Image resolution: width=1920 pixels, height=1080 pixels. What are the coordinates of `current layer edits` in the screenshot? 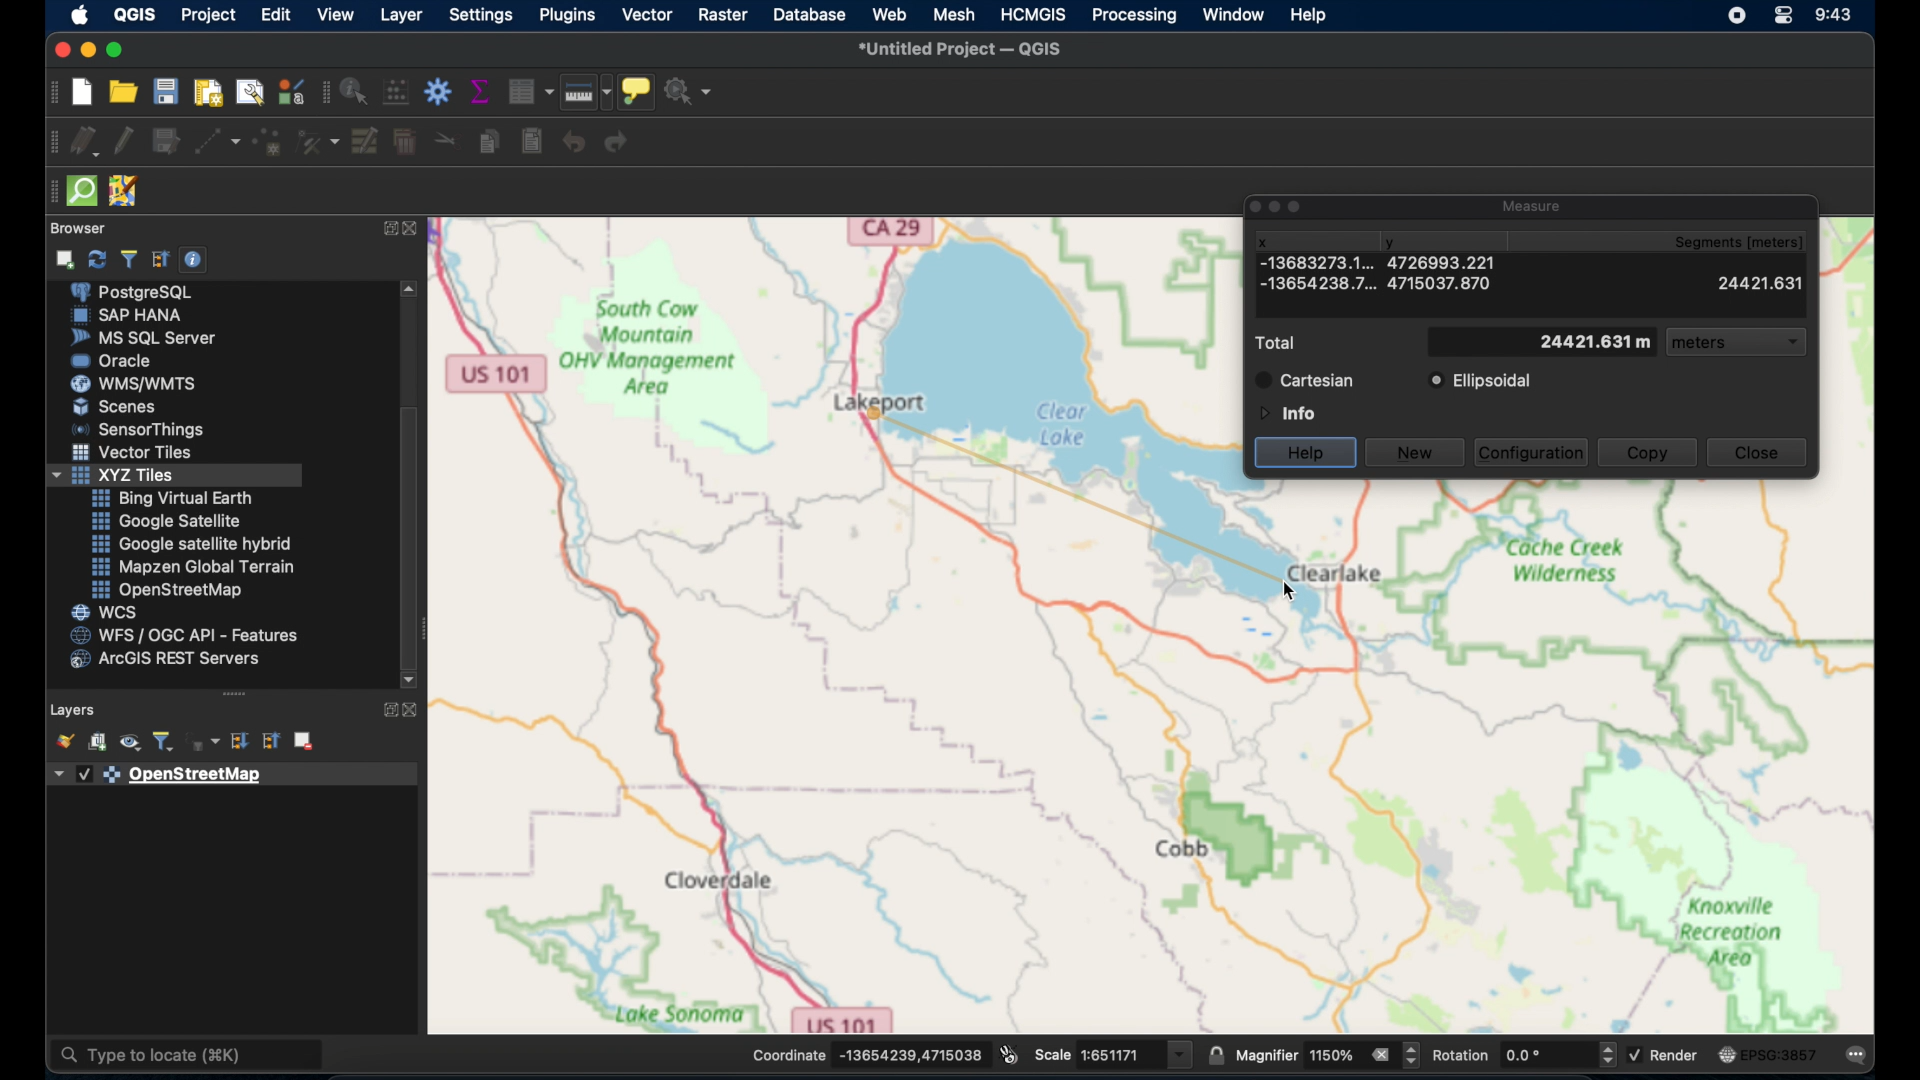 It's located at (82, 143).